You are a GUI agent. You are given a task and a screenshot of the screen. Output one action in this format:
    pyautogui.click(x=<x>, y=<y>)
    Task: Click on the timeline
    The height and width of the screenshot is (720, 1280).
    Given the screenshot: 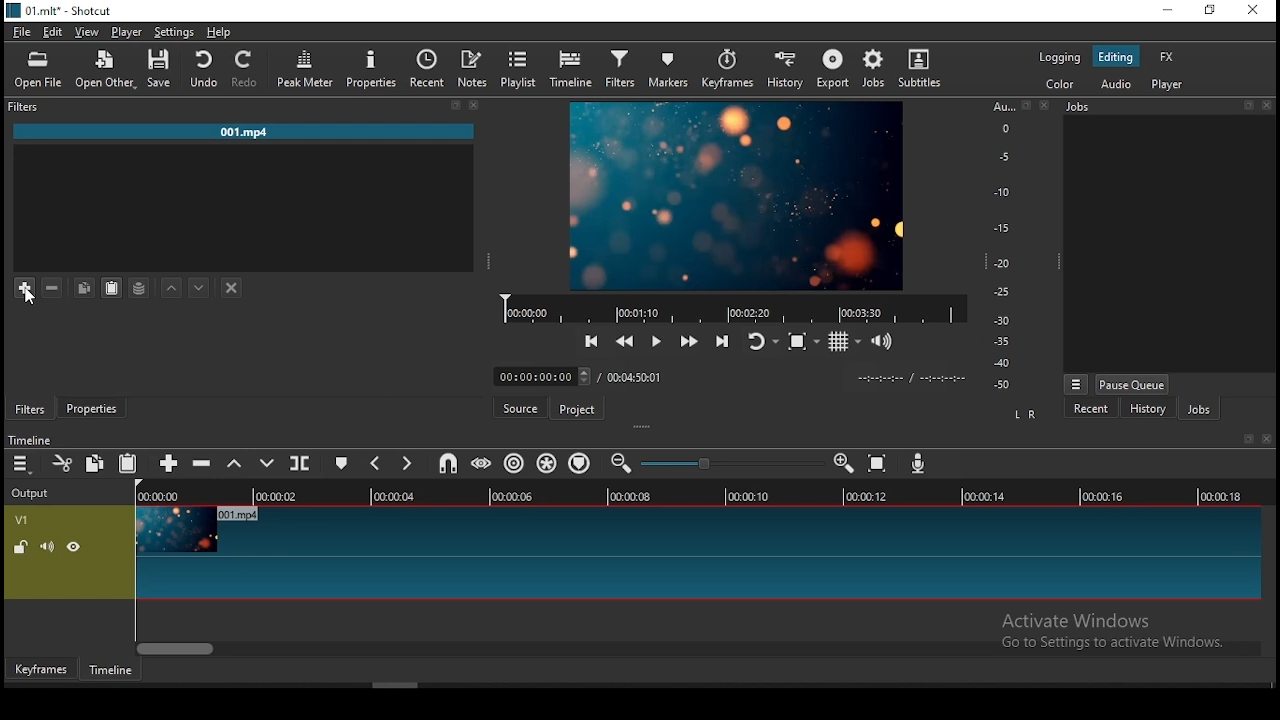 What is the action you would take?
    pyautogui.click(x=108, y=668)
    